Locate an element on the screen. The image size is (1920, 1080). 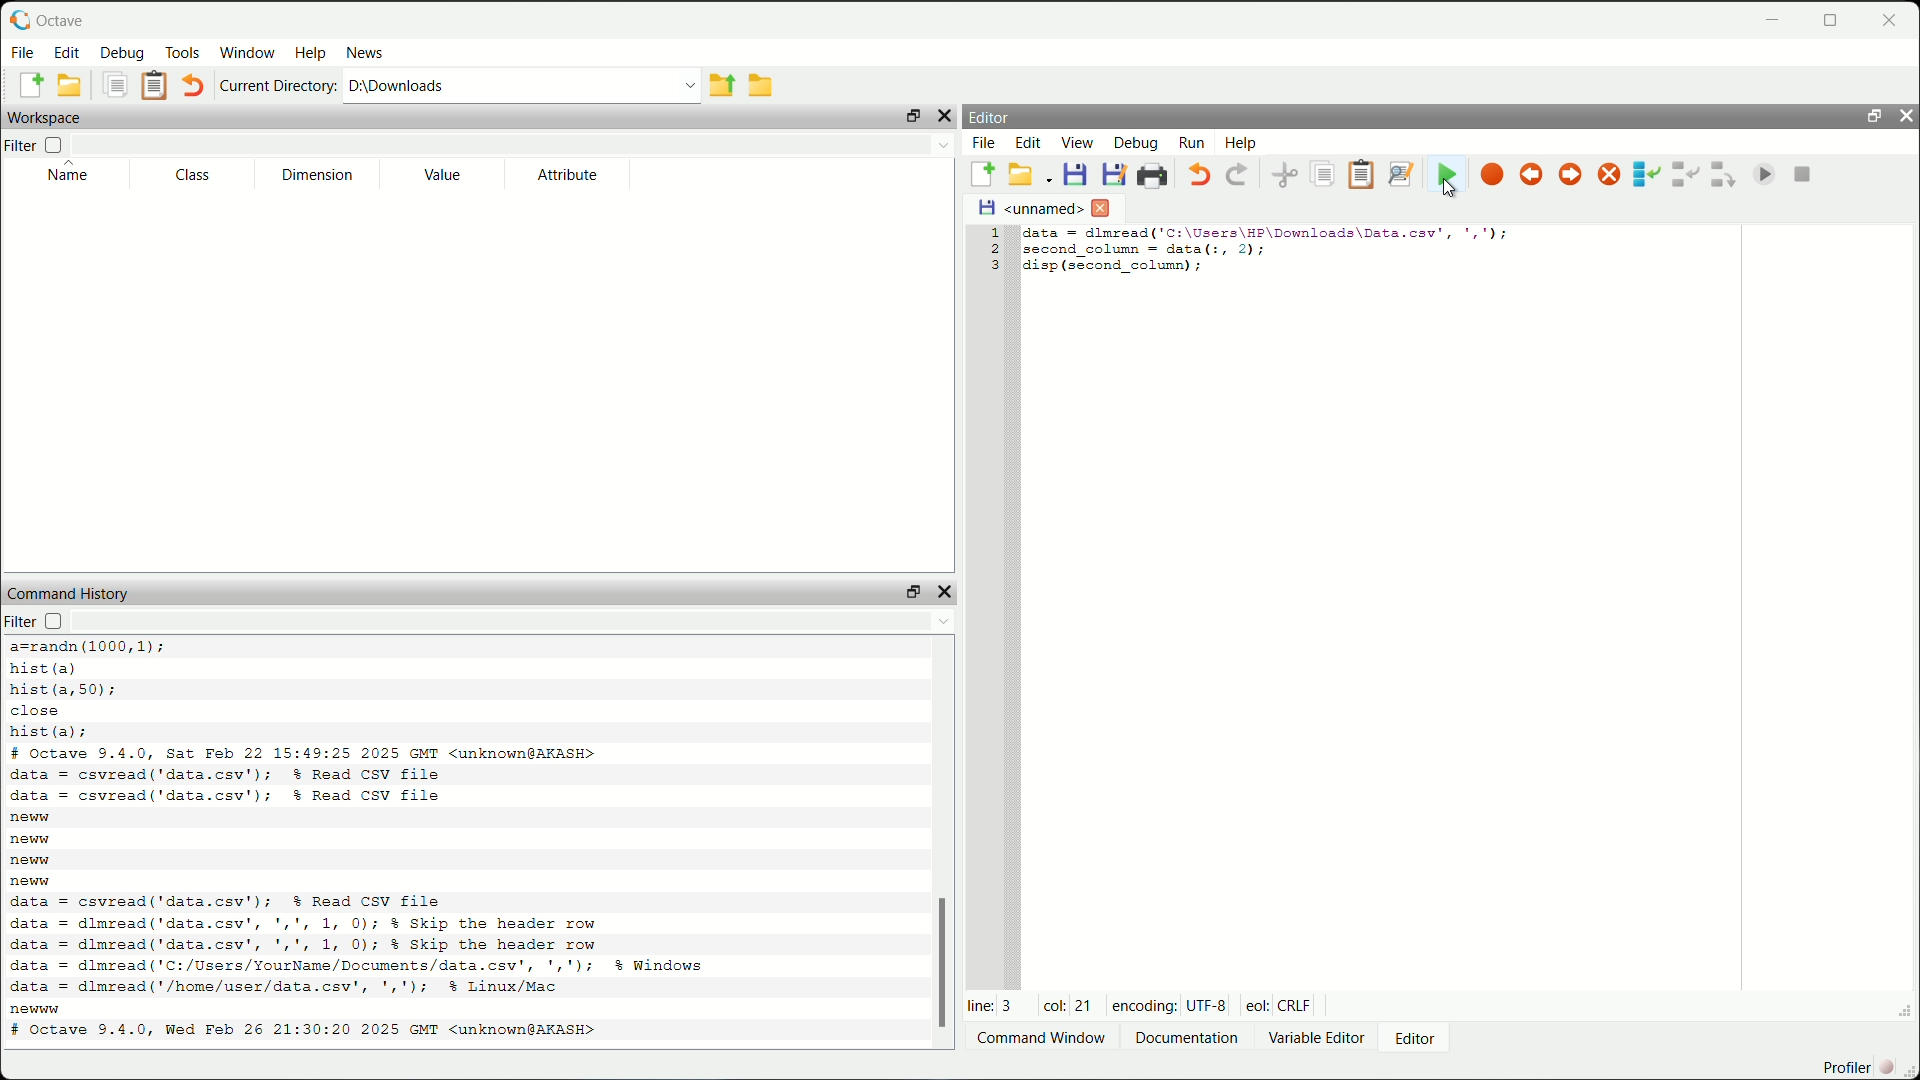
save file is located at coordinates (1078, 178).